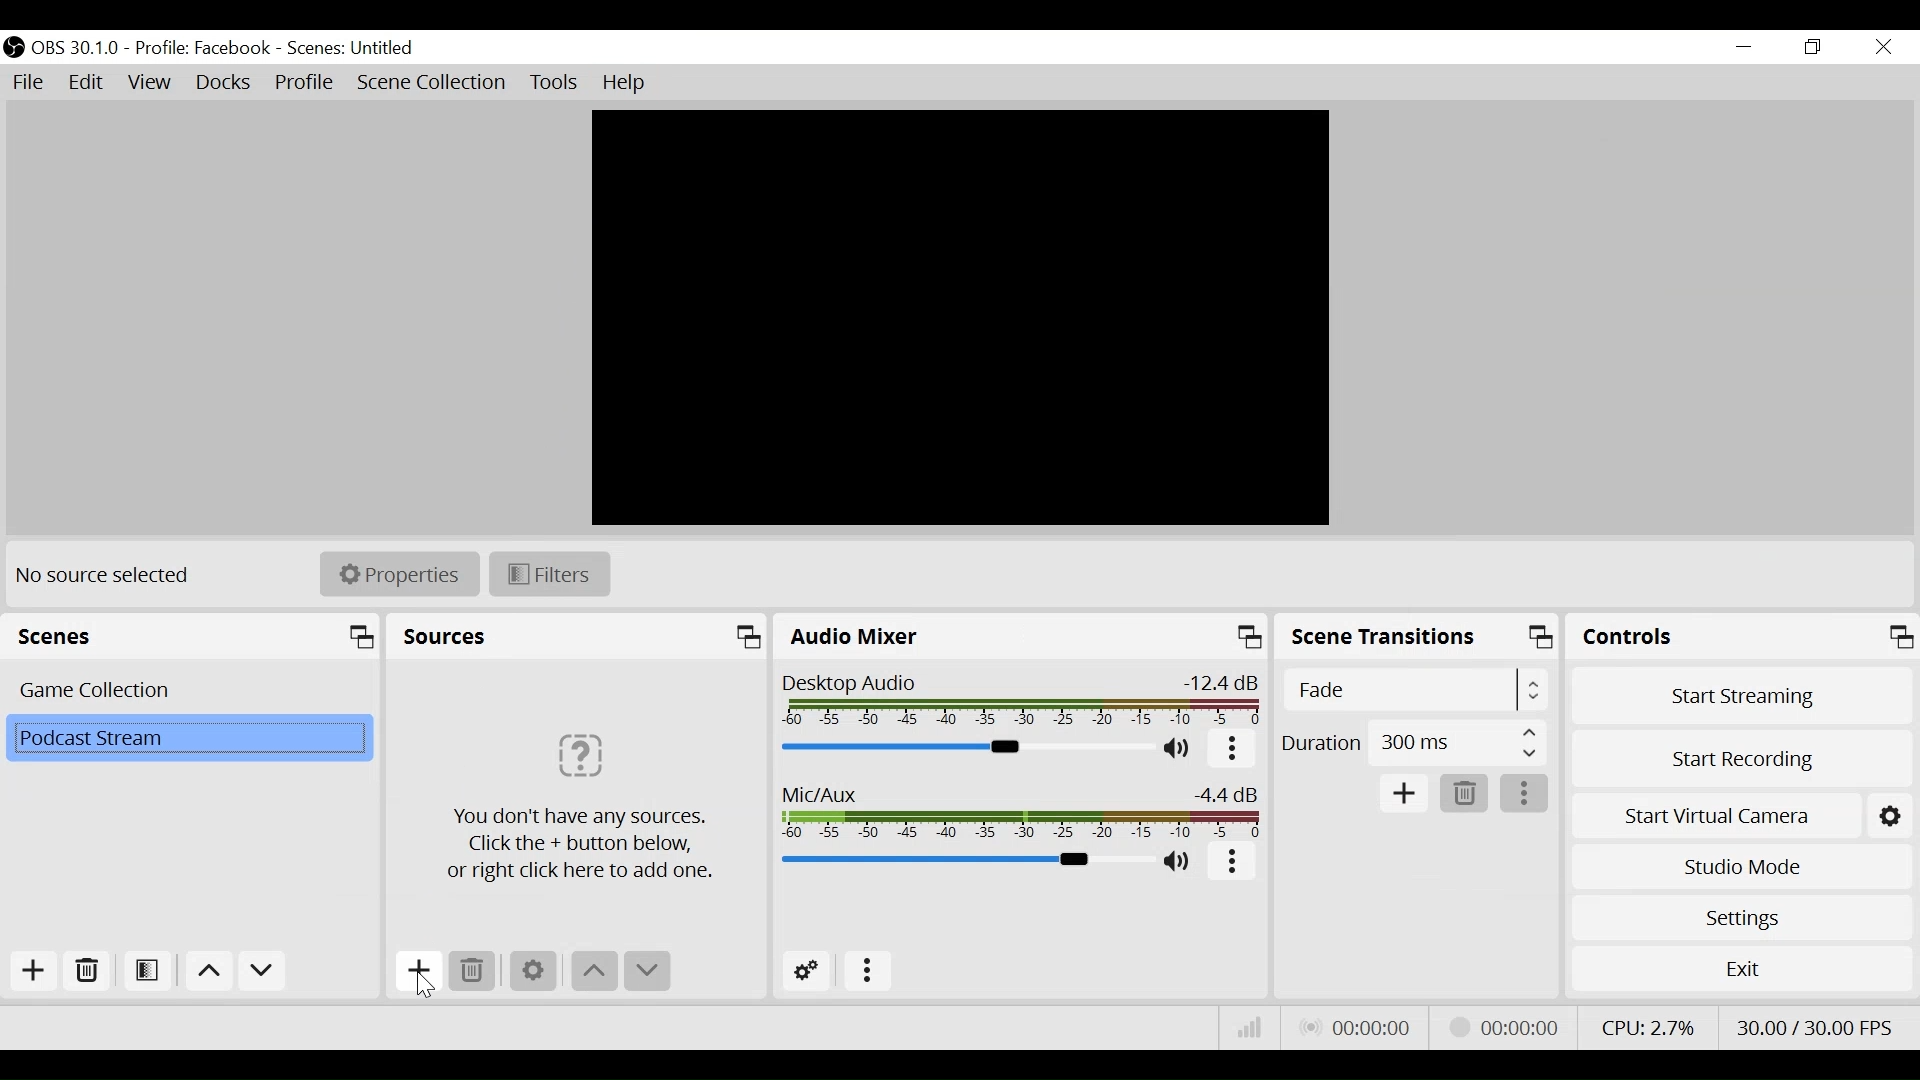 The width and height of the screenshot is (1920, 1080). Describe the element at coordinates (1233, 866) in the screenshot. I see `More options` at that location.